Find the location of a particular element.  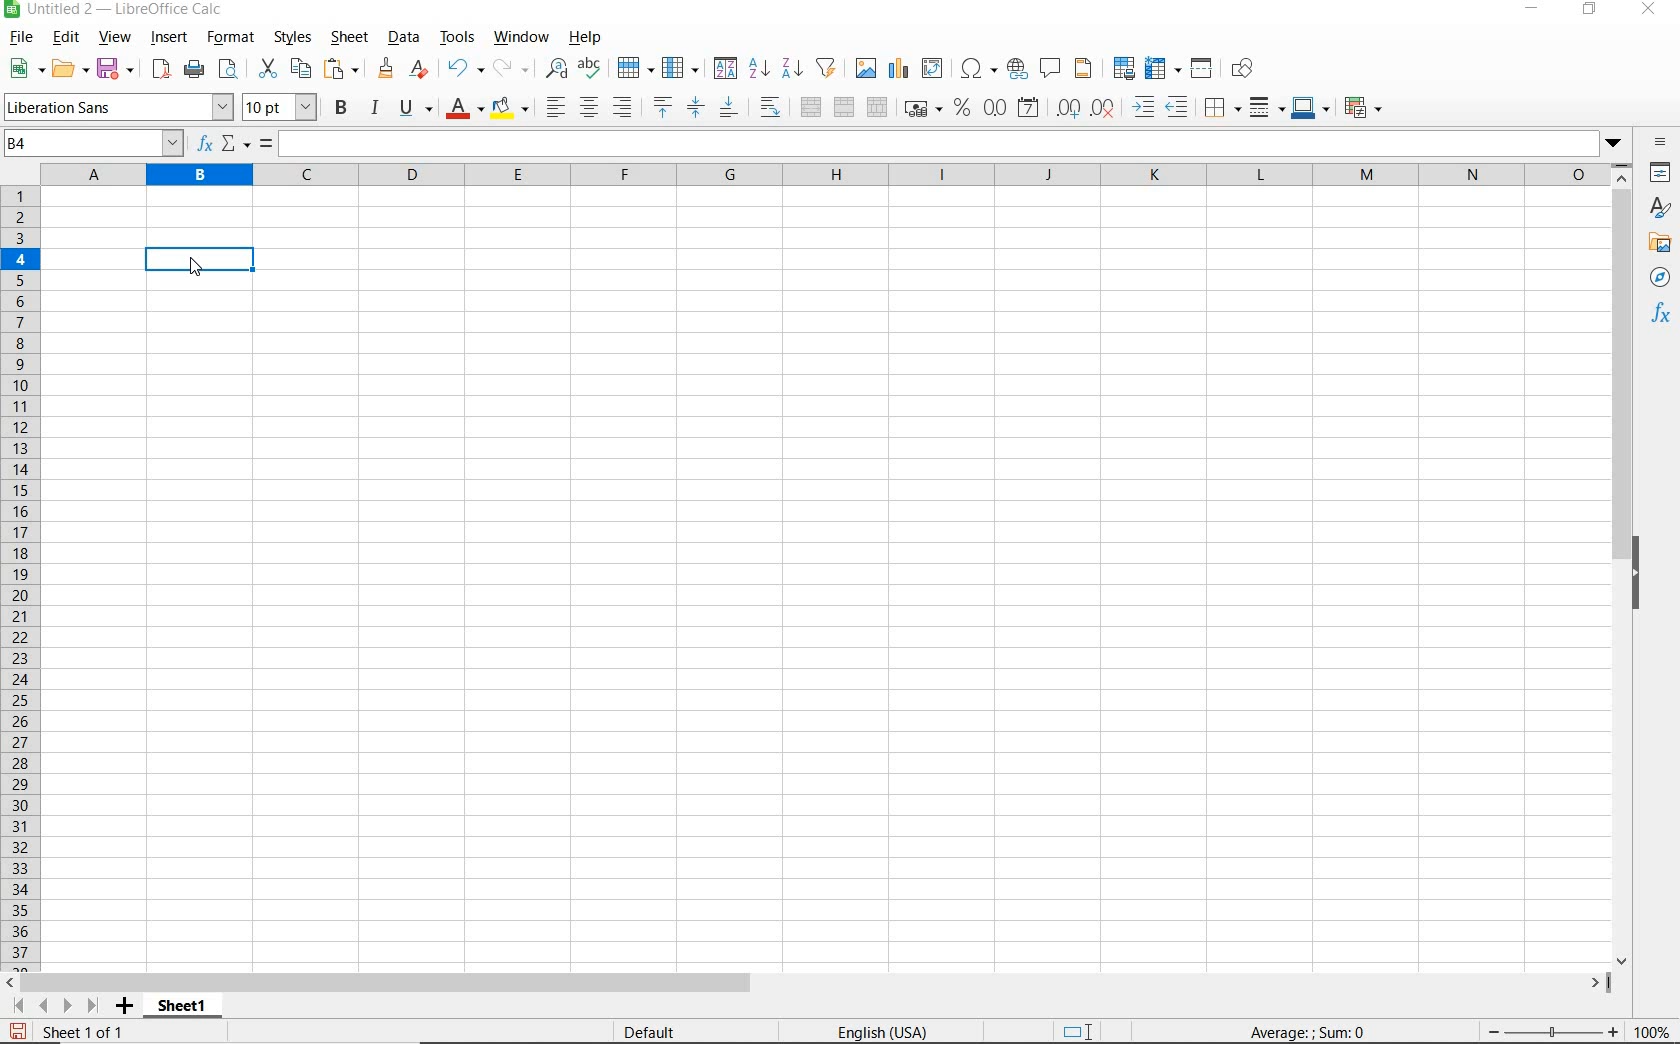

font size is located at coordinates (280, 107).